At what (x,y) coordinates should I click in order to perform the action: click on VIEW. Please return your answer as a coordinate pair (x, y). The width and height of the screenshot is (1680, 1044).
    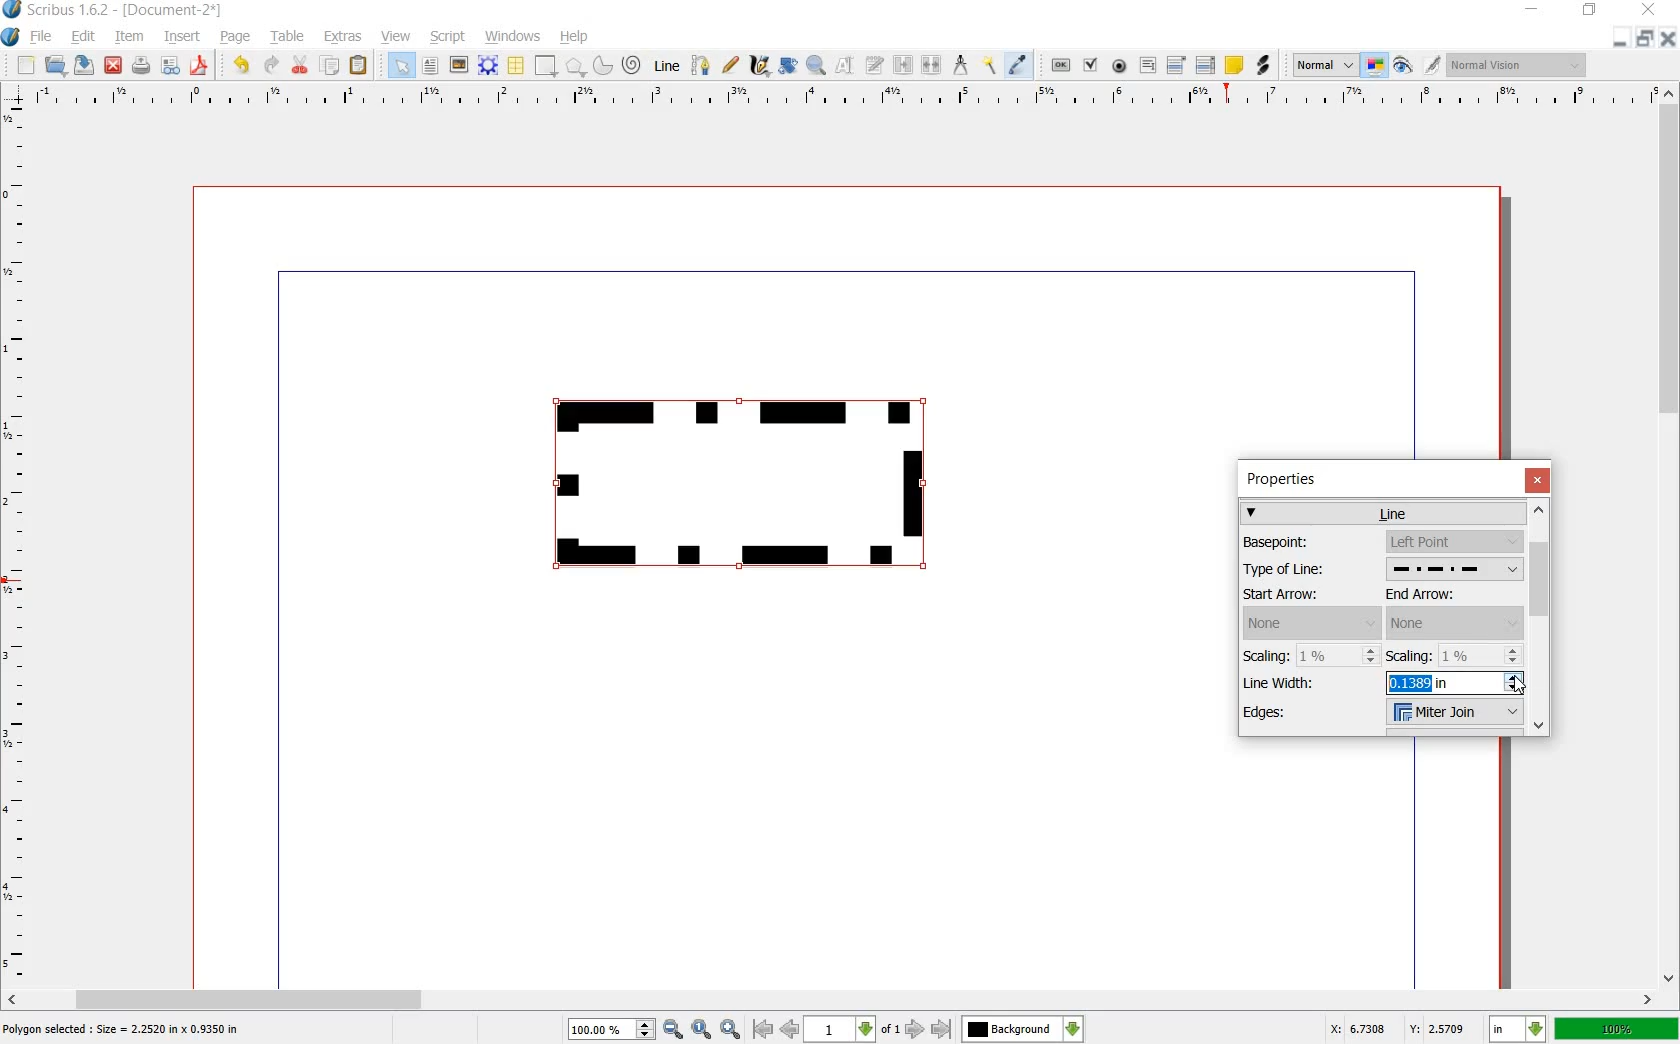
    Looking at the image, I should click on (394, 38).